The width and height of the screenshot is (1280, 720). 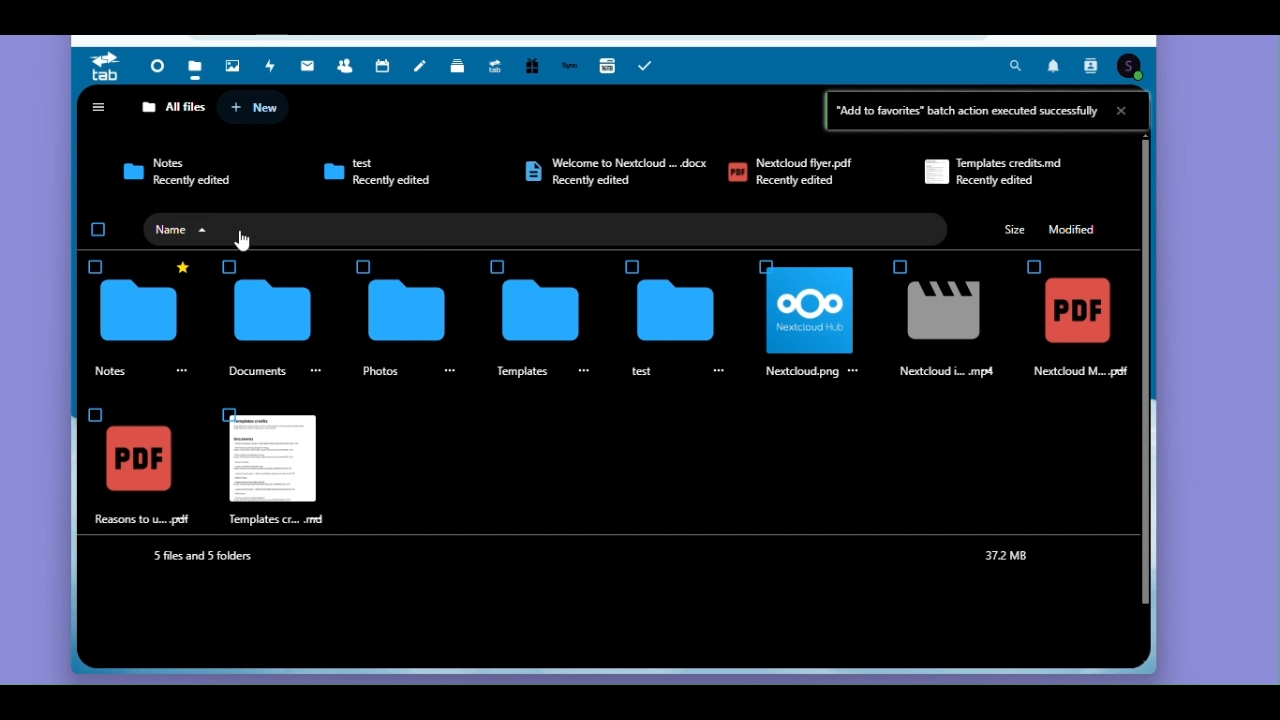 What do you see at coordinates (1015, 162) in the screenshot?
I see `Templated credits.md` at bounding box center [1015, 162].